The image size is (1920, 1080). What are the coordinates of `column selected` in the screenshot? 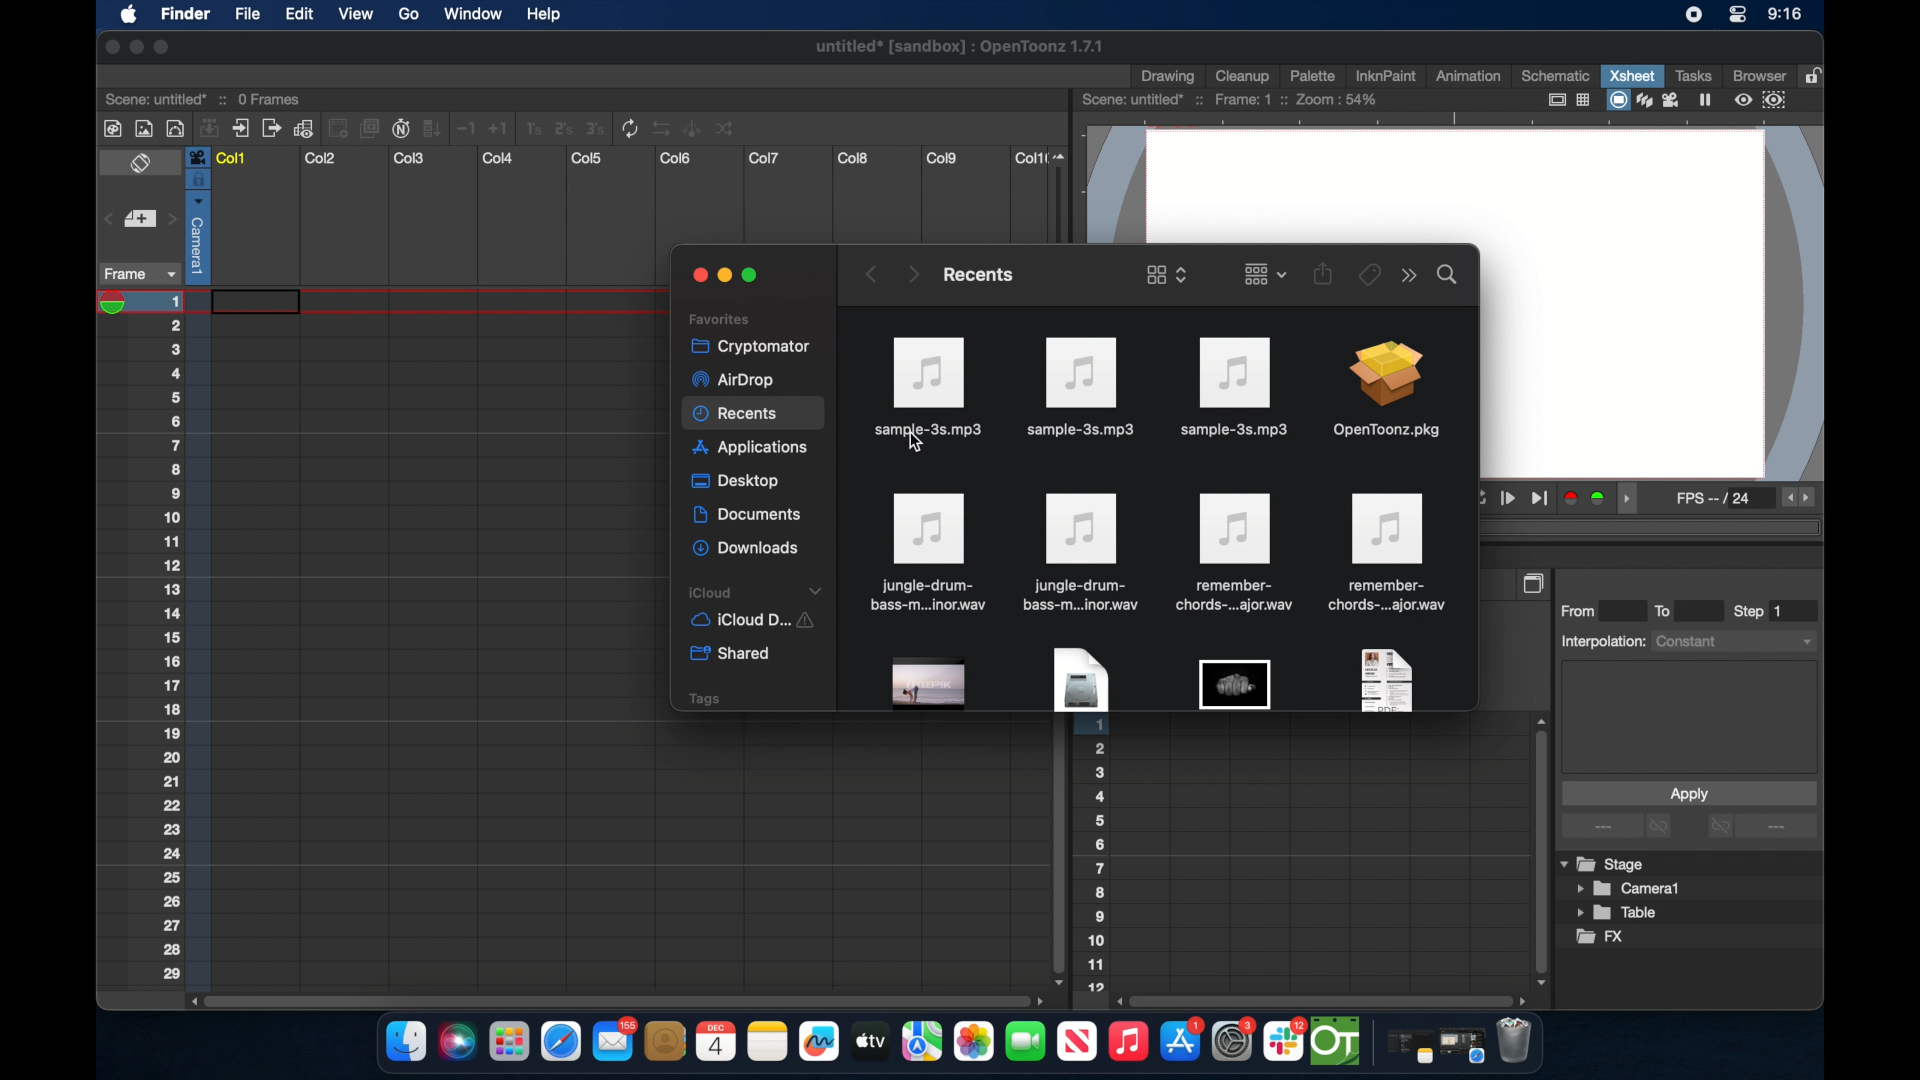 It's located at (197, 215).